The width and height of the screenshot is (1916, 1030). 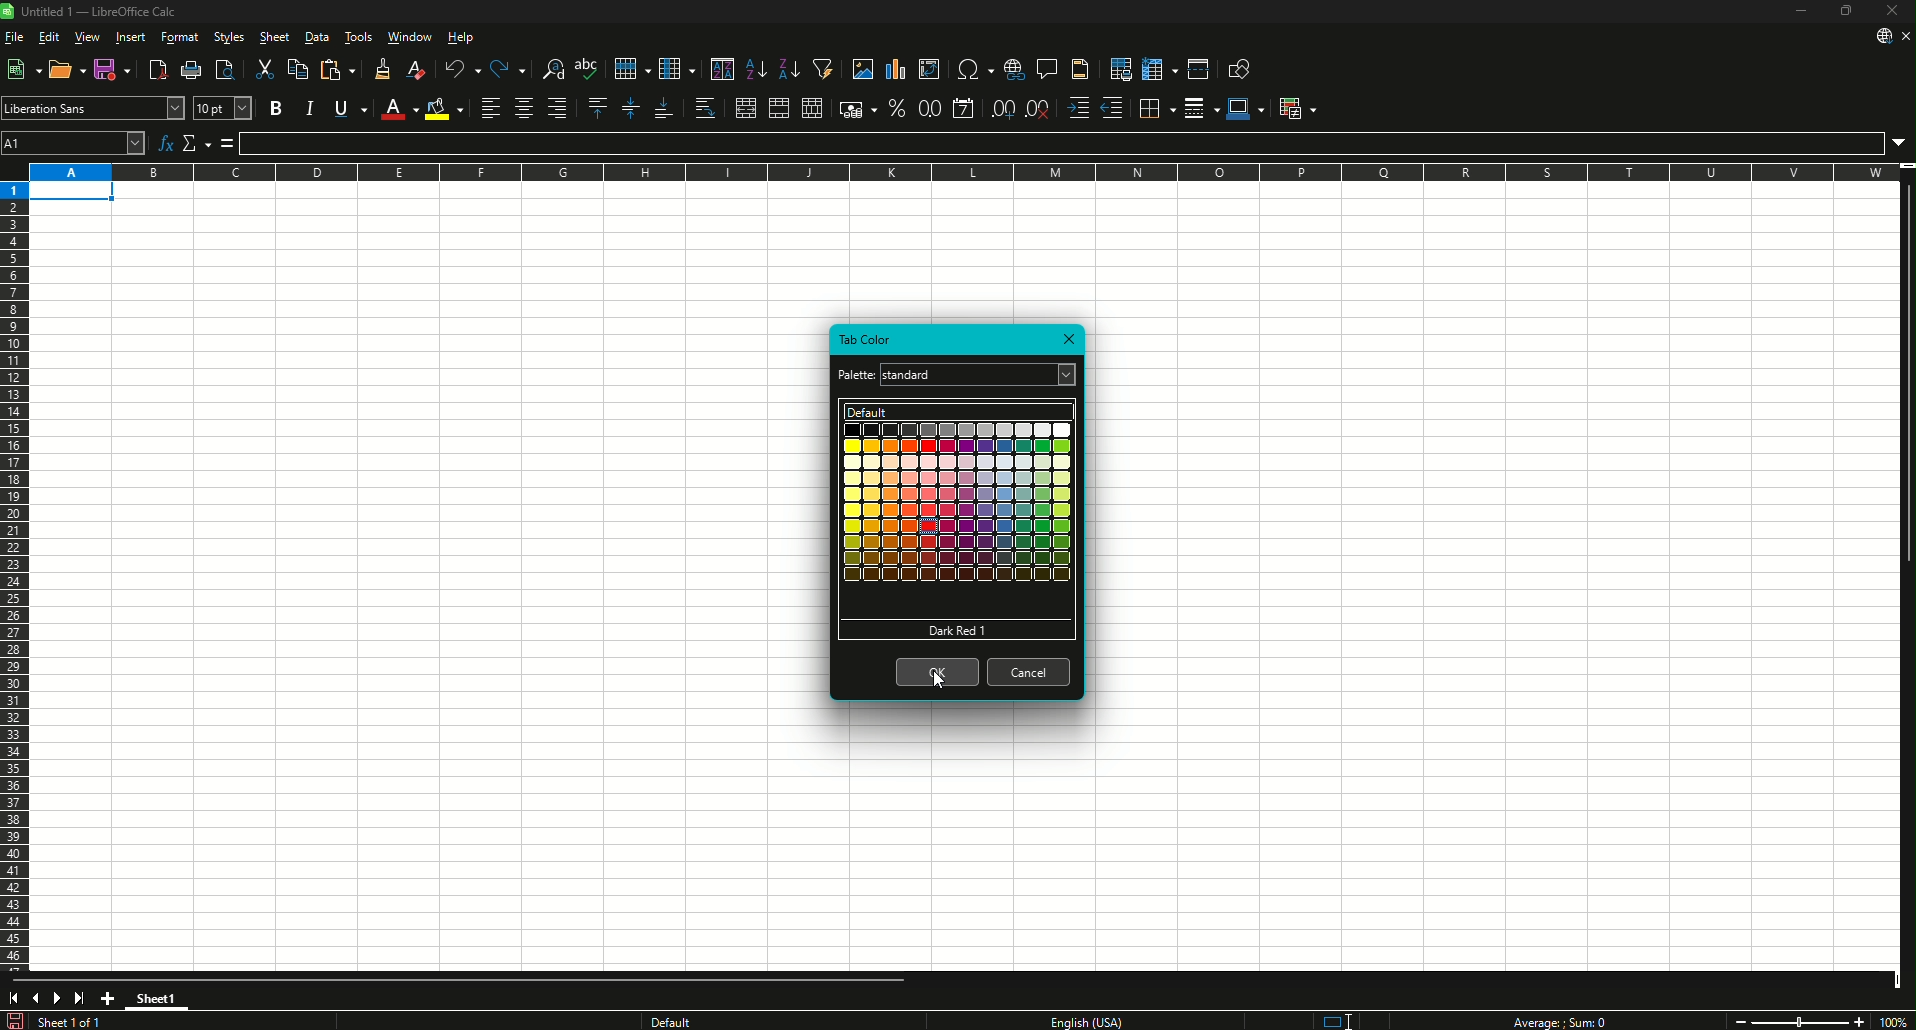 I want to click on Background Color, so click(x=444, y=108).